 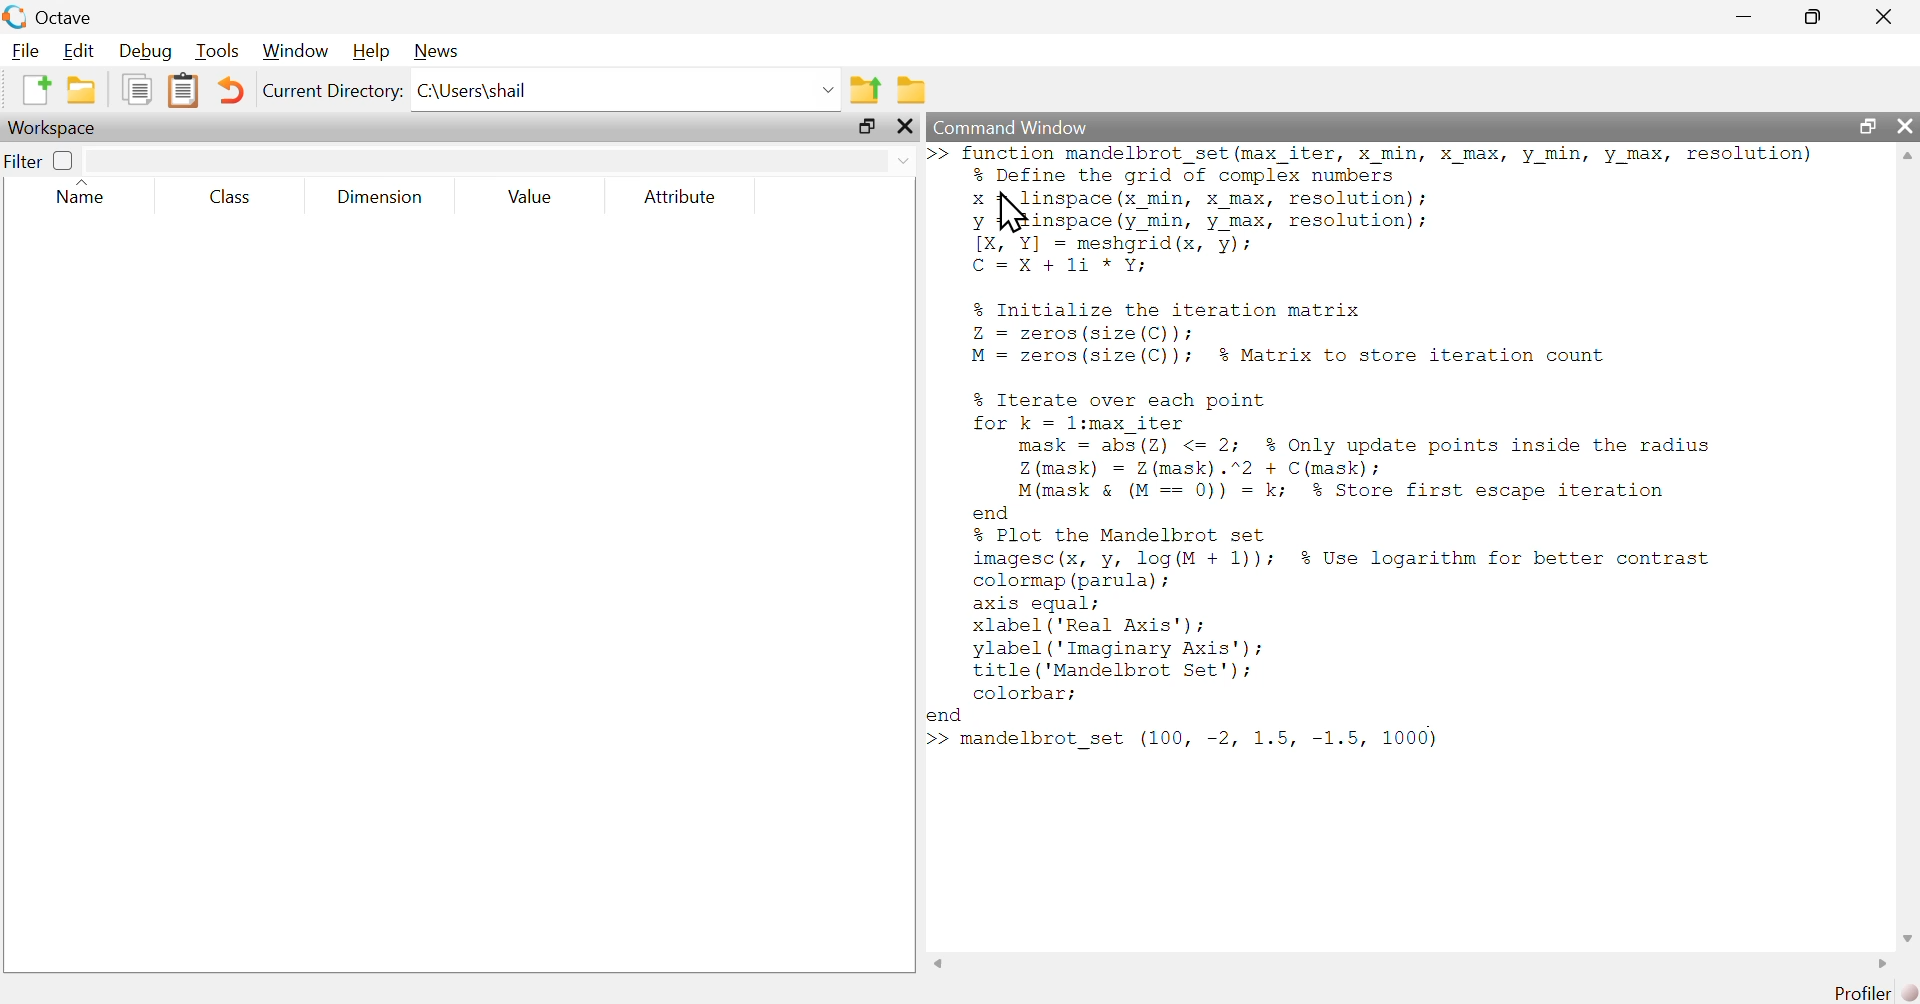 I want to click on Scrollbar right, so click(x=1878, y=963).